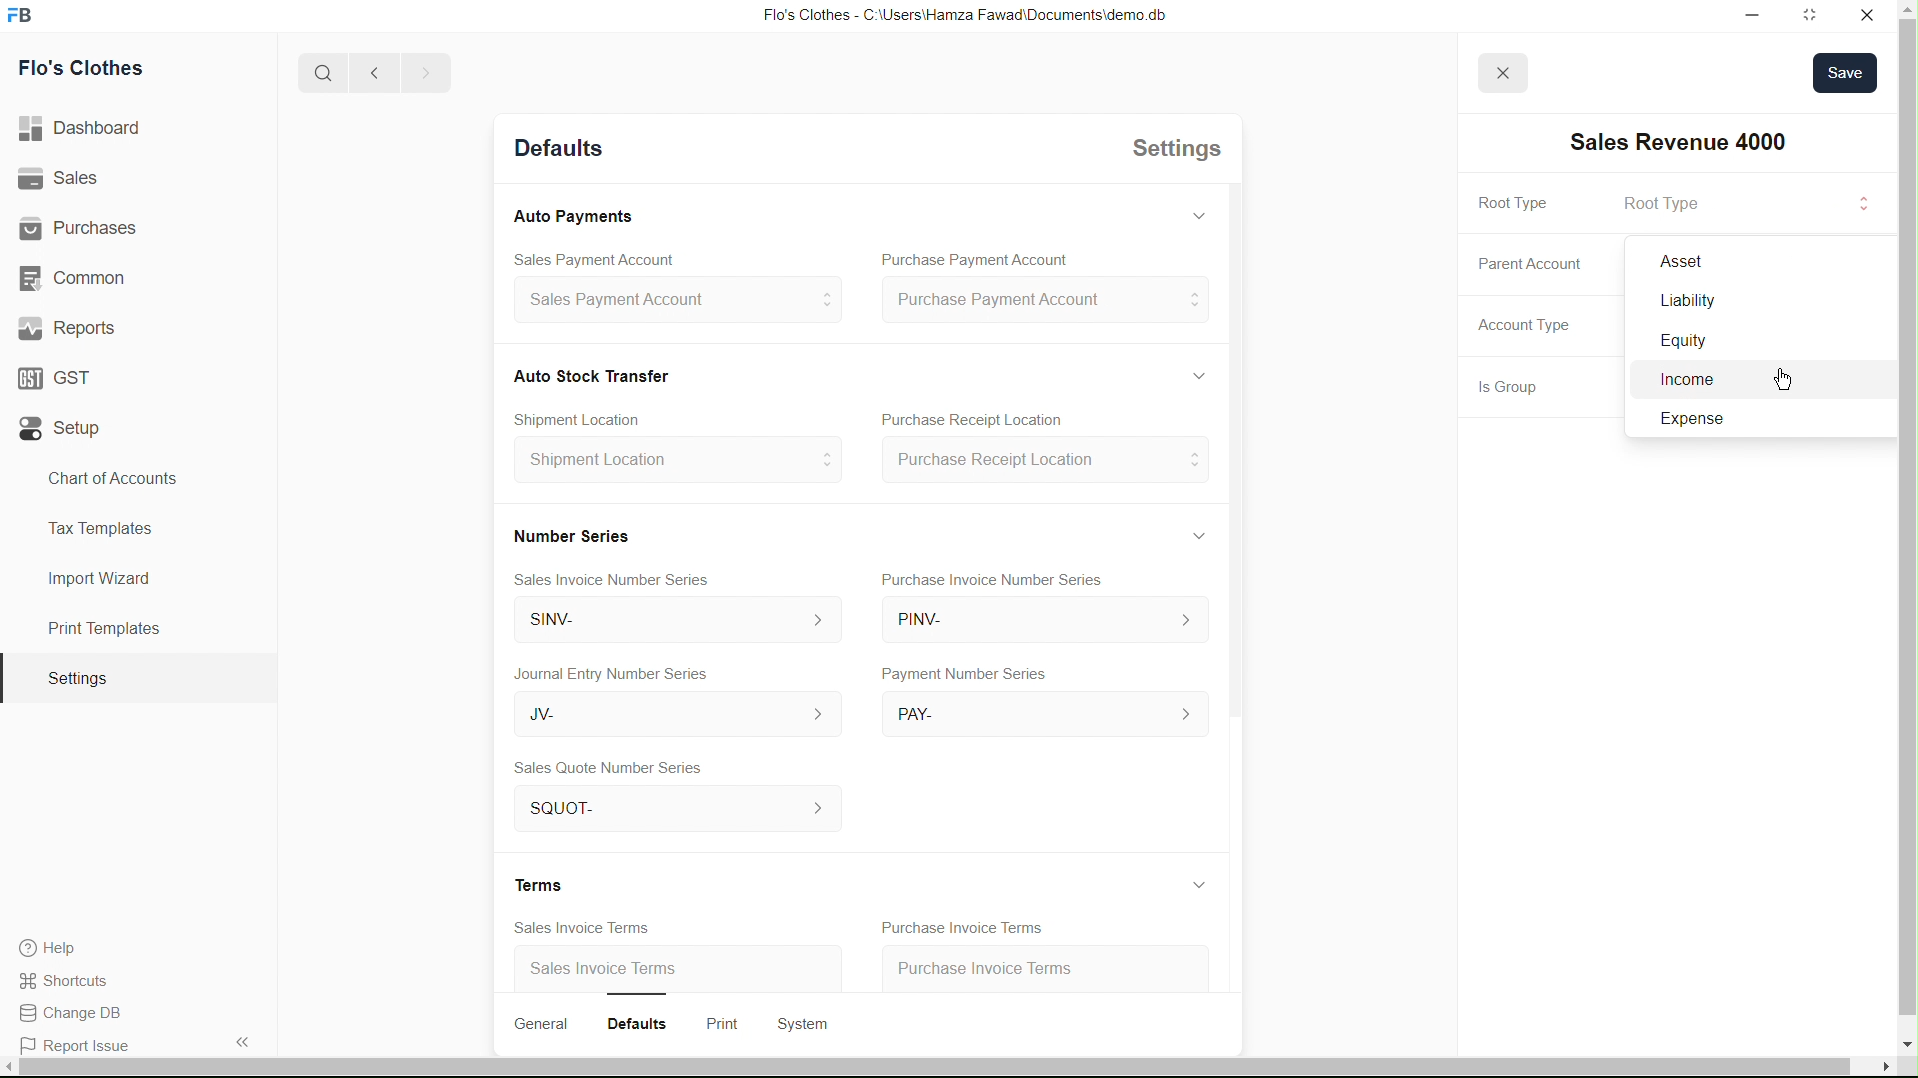 The image size is (1918, 1078). Describe the element at coordinates (65, 429) in the screenshot. I see `Setup` at that location.